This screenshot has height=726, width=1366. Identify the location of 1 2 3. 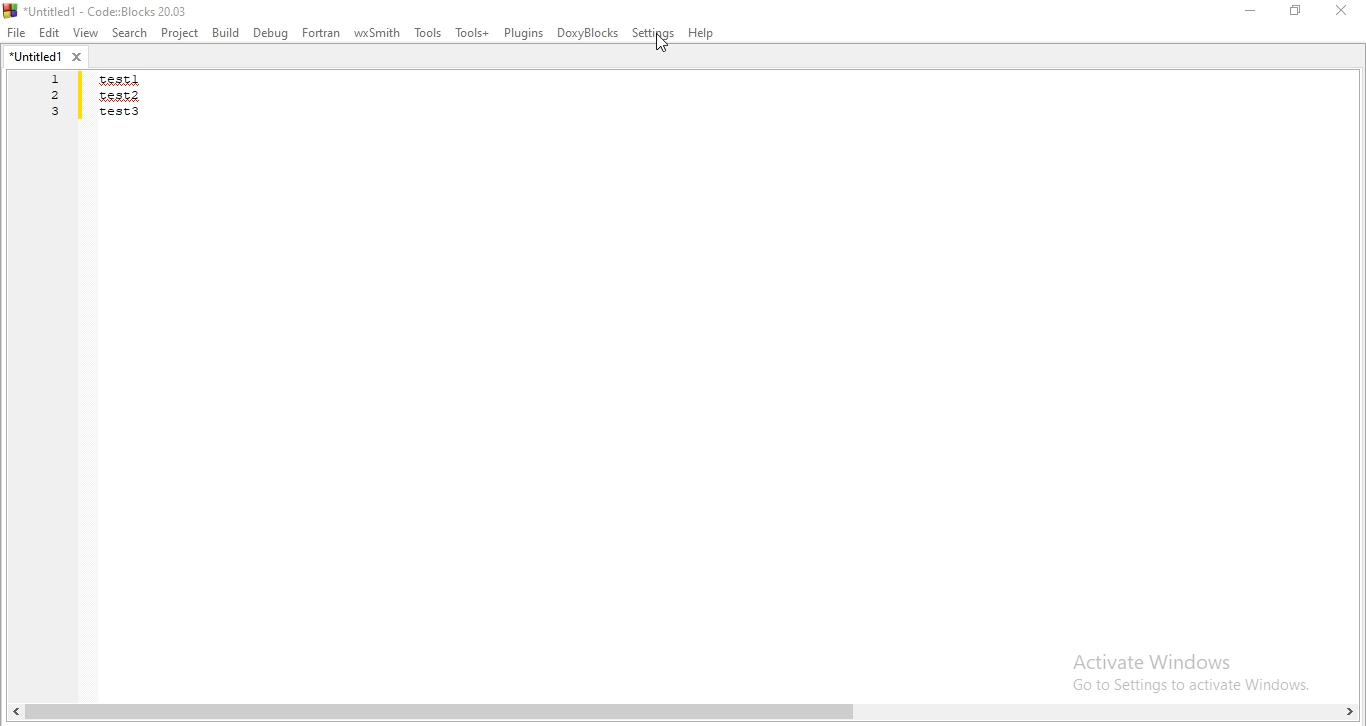
(56, 98).